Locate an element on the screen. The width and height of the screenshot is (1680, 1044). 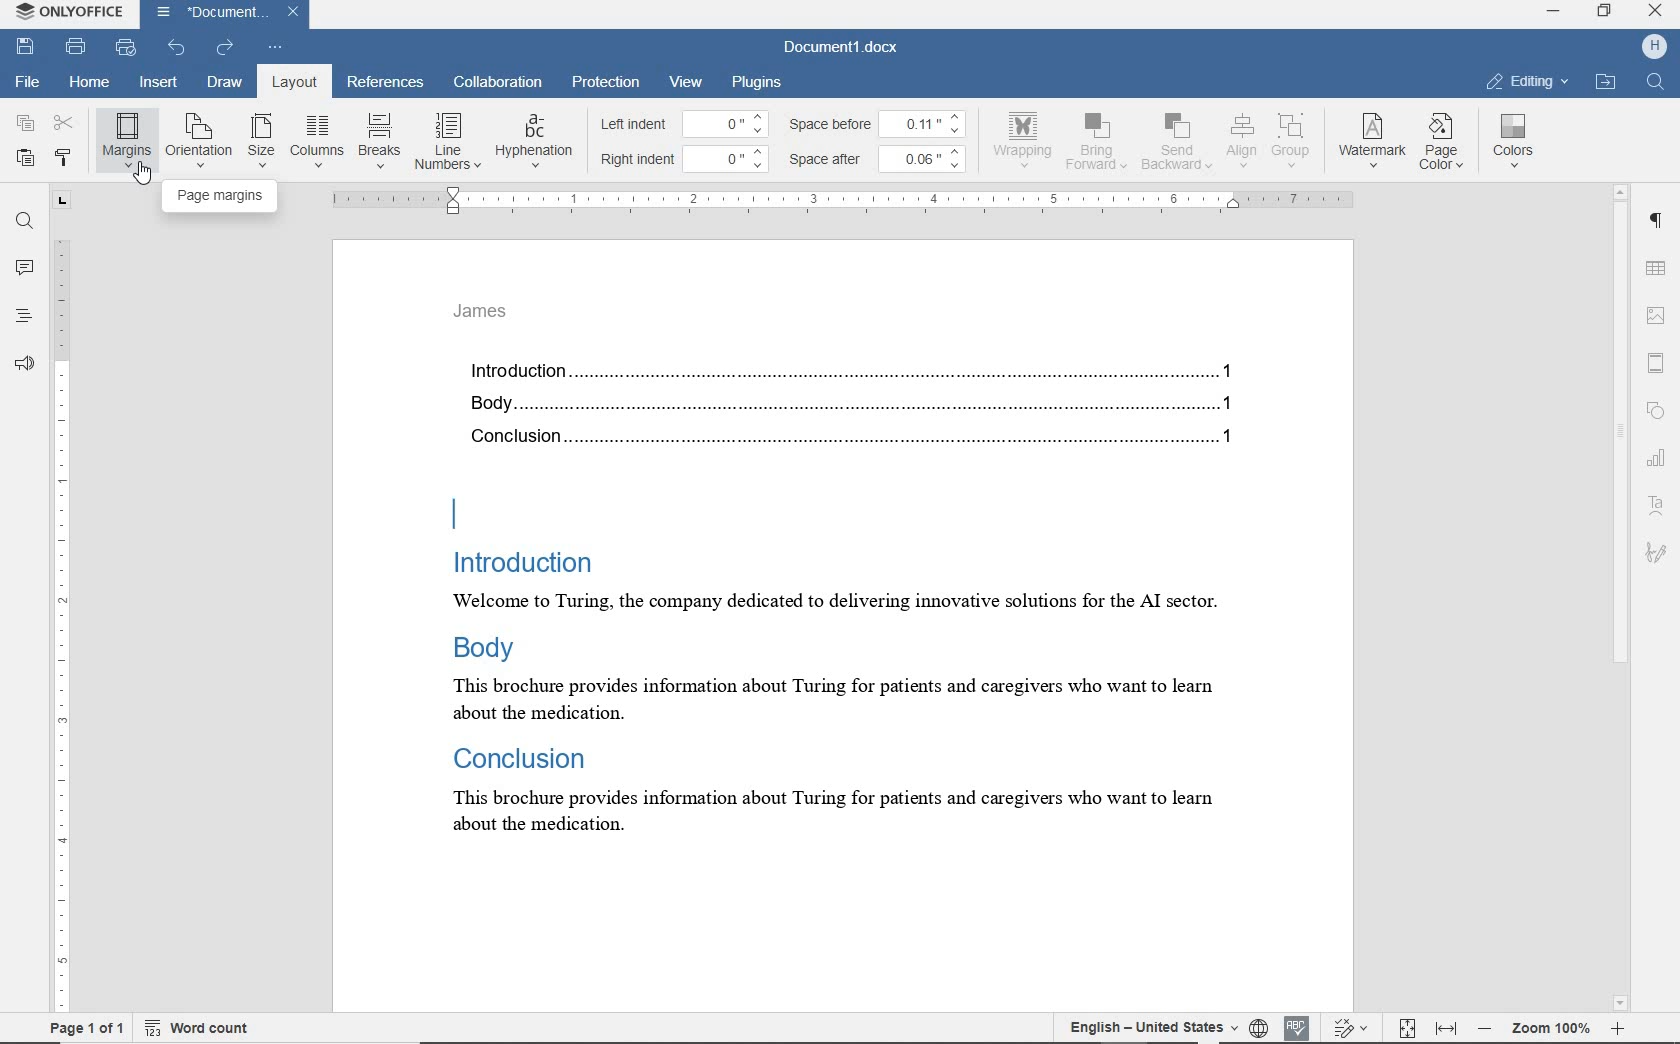
text is located at coordinates (862, 612).